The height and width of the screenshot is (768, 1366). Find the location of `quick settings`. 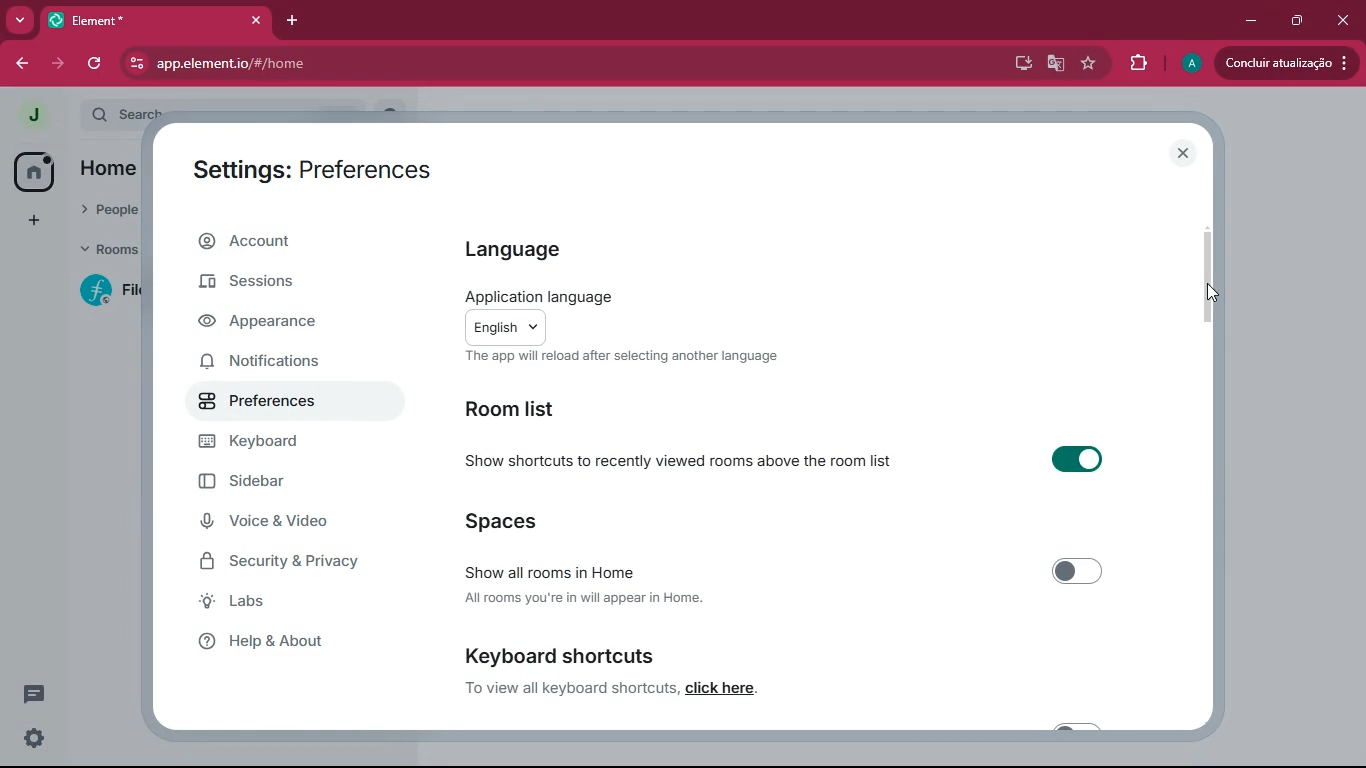

quick settings is located at coordinates (35, 739).